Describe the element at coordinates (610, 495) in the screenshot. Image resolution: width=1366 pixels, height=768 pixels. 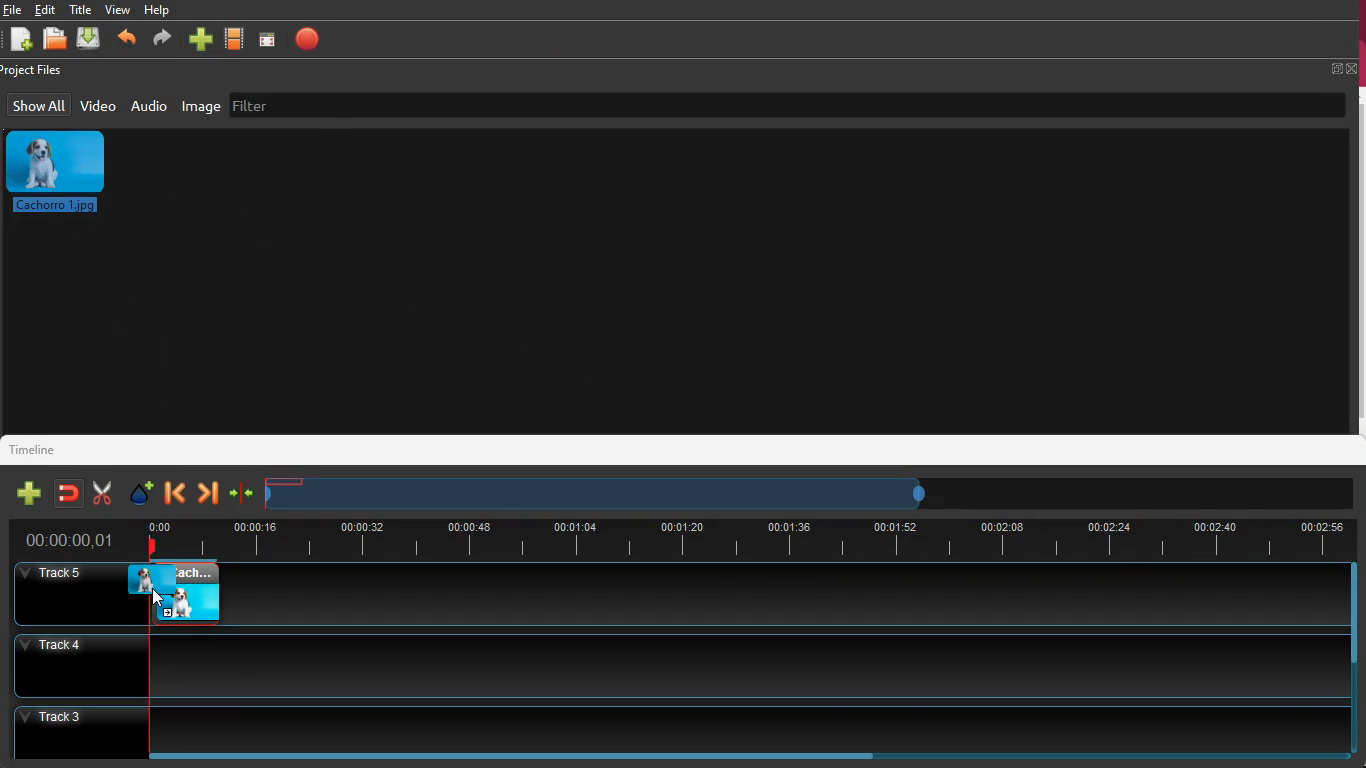
I see `timeframe` at that location.